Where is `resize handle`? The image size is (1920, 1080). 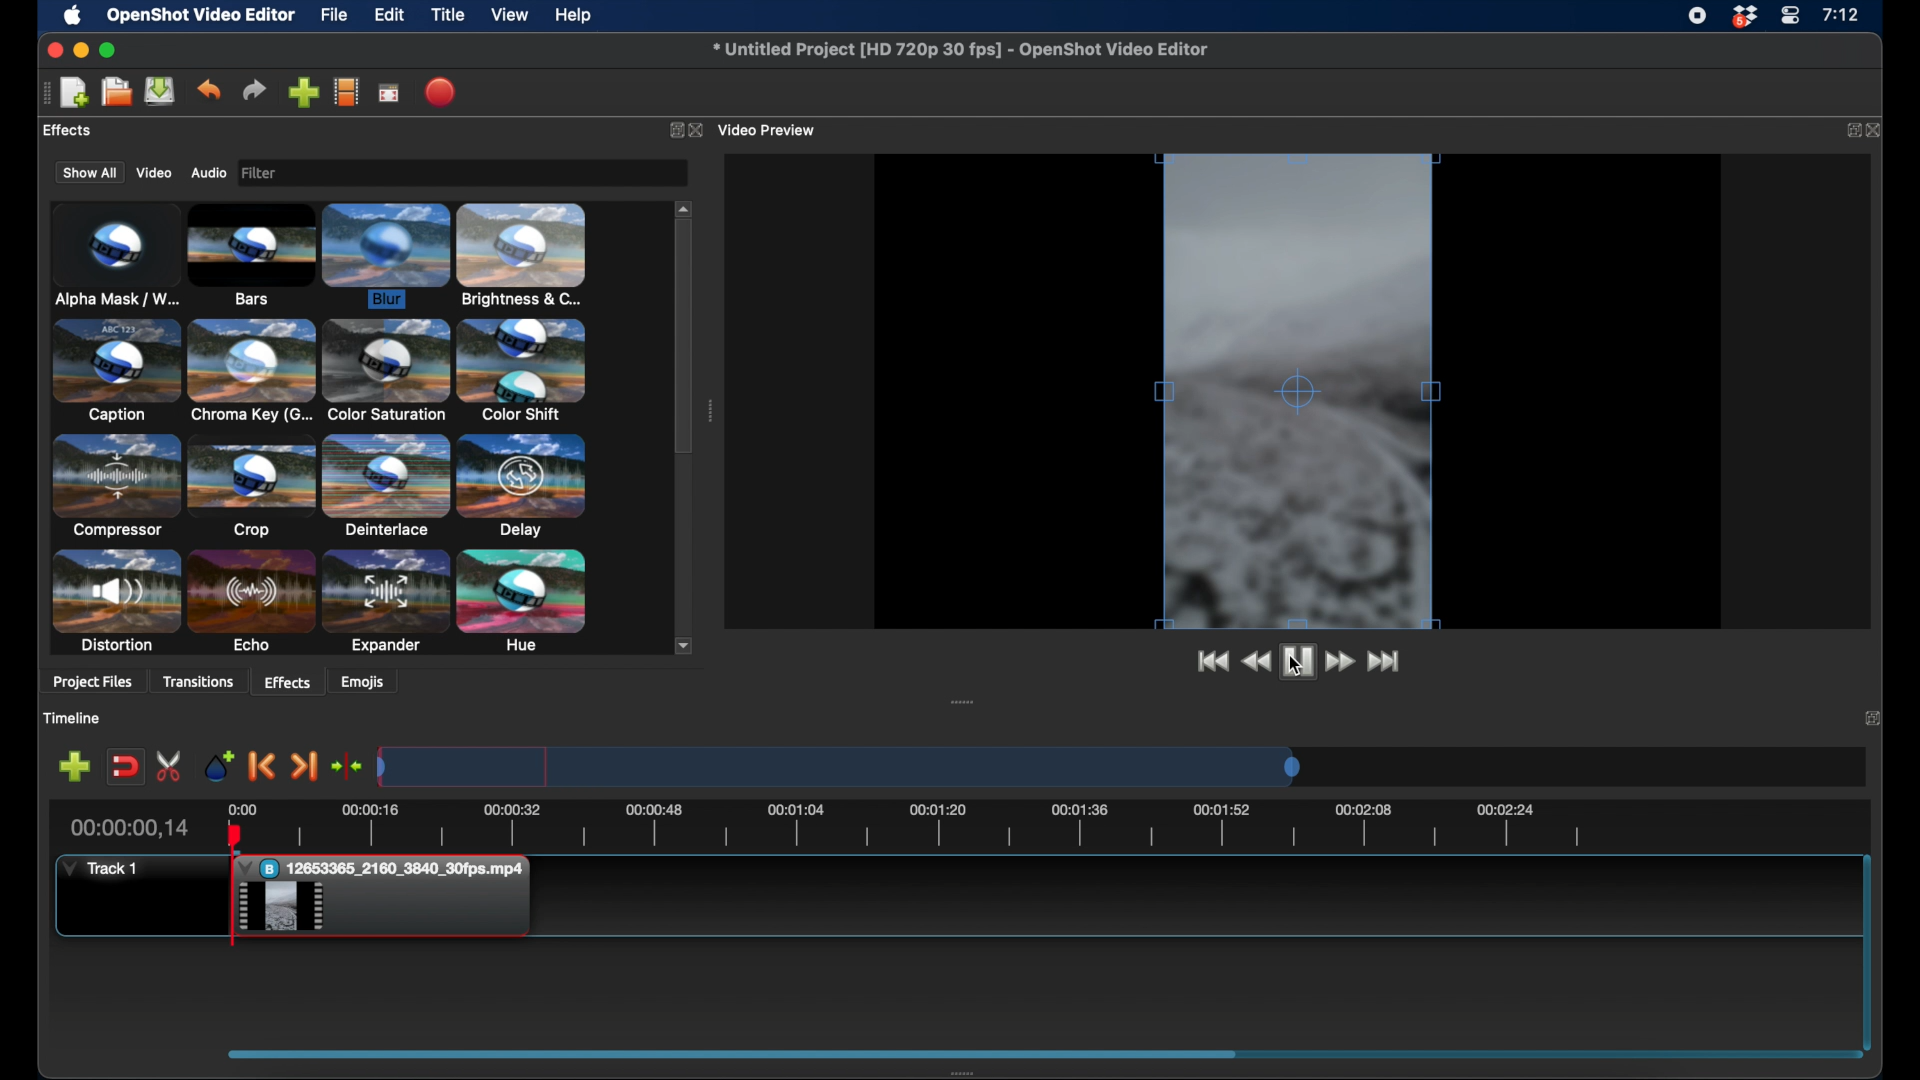 resize handle is located at coordinates (1302, 391).